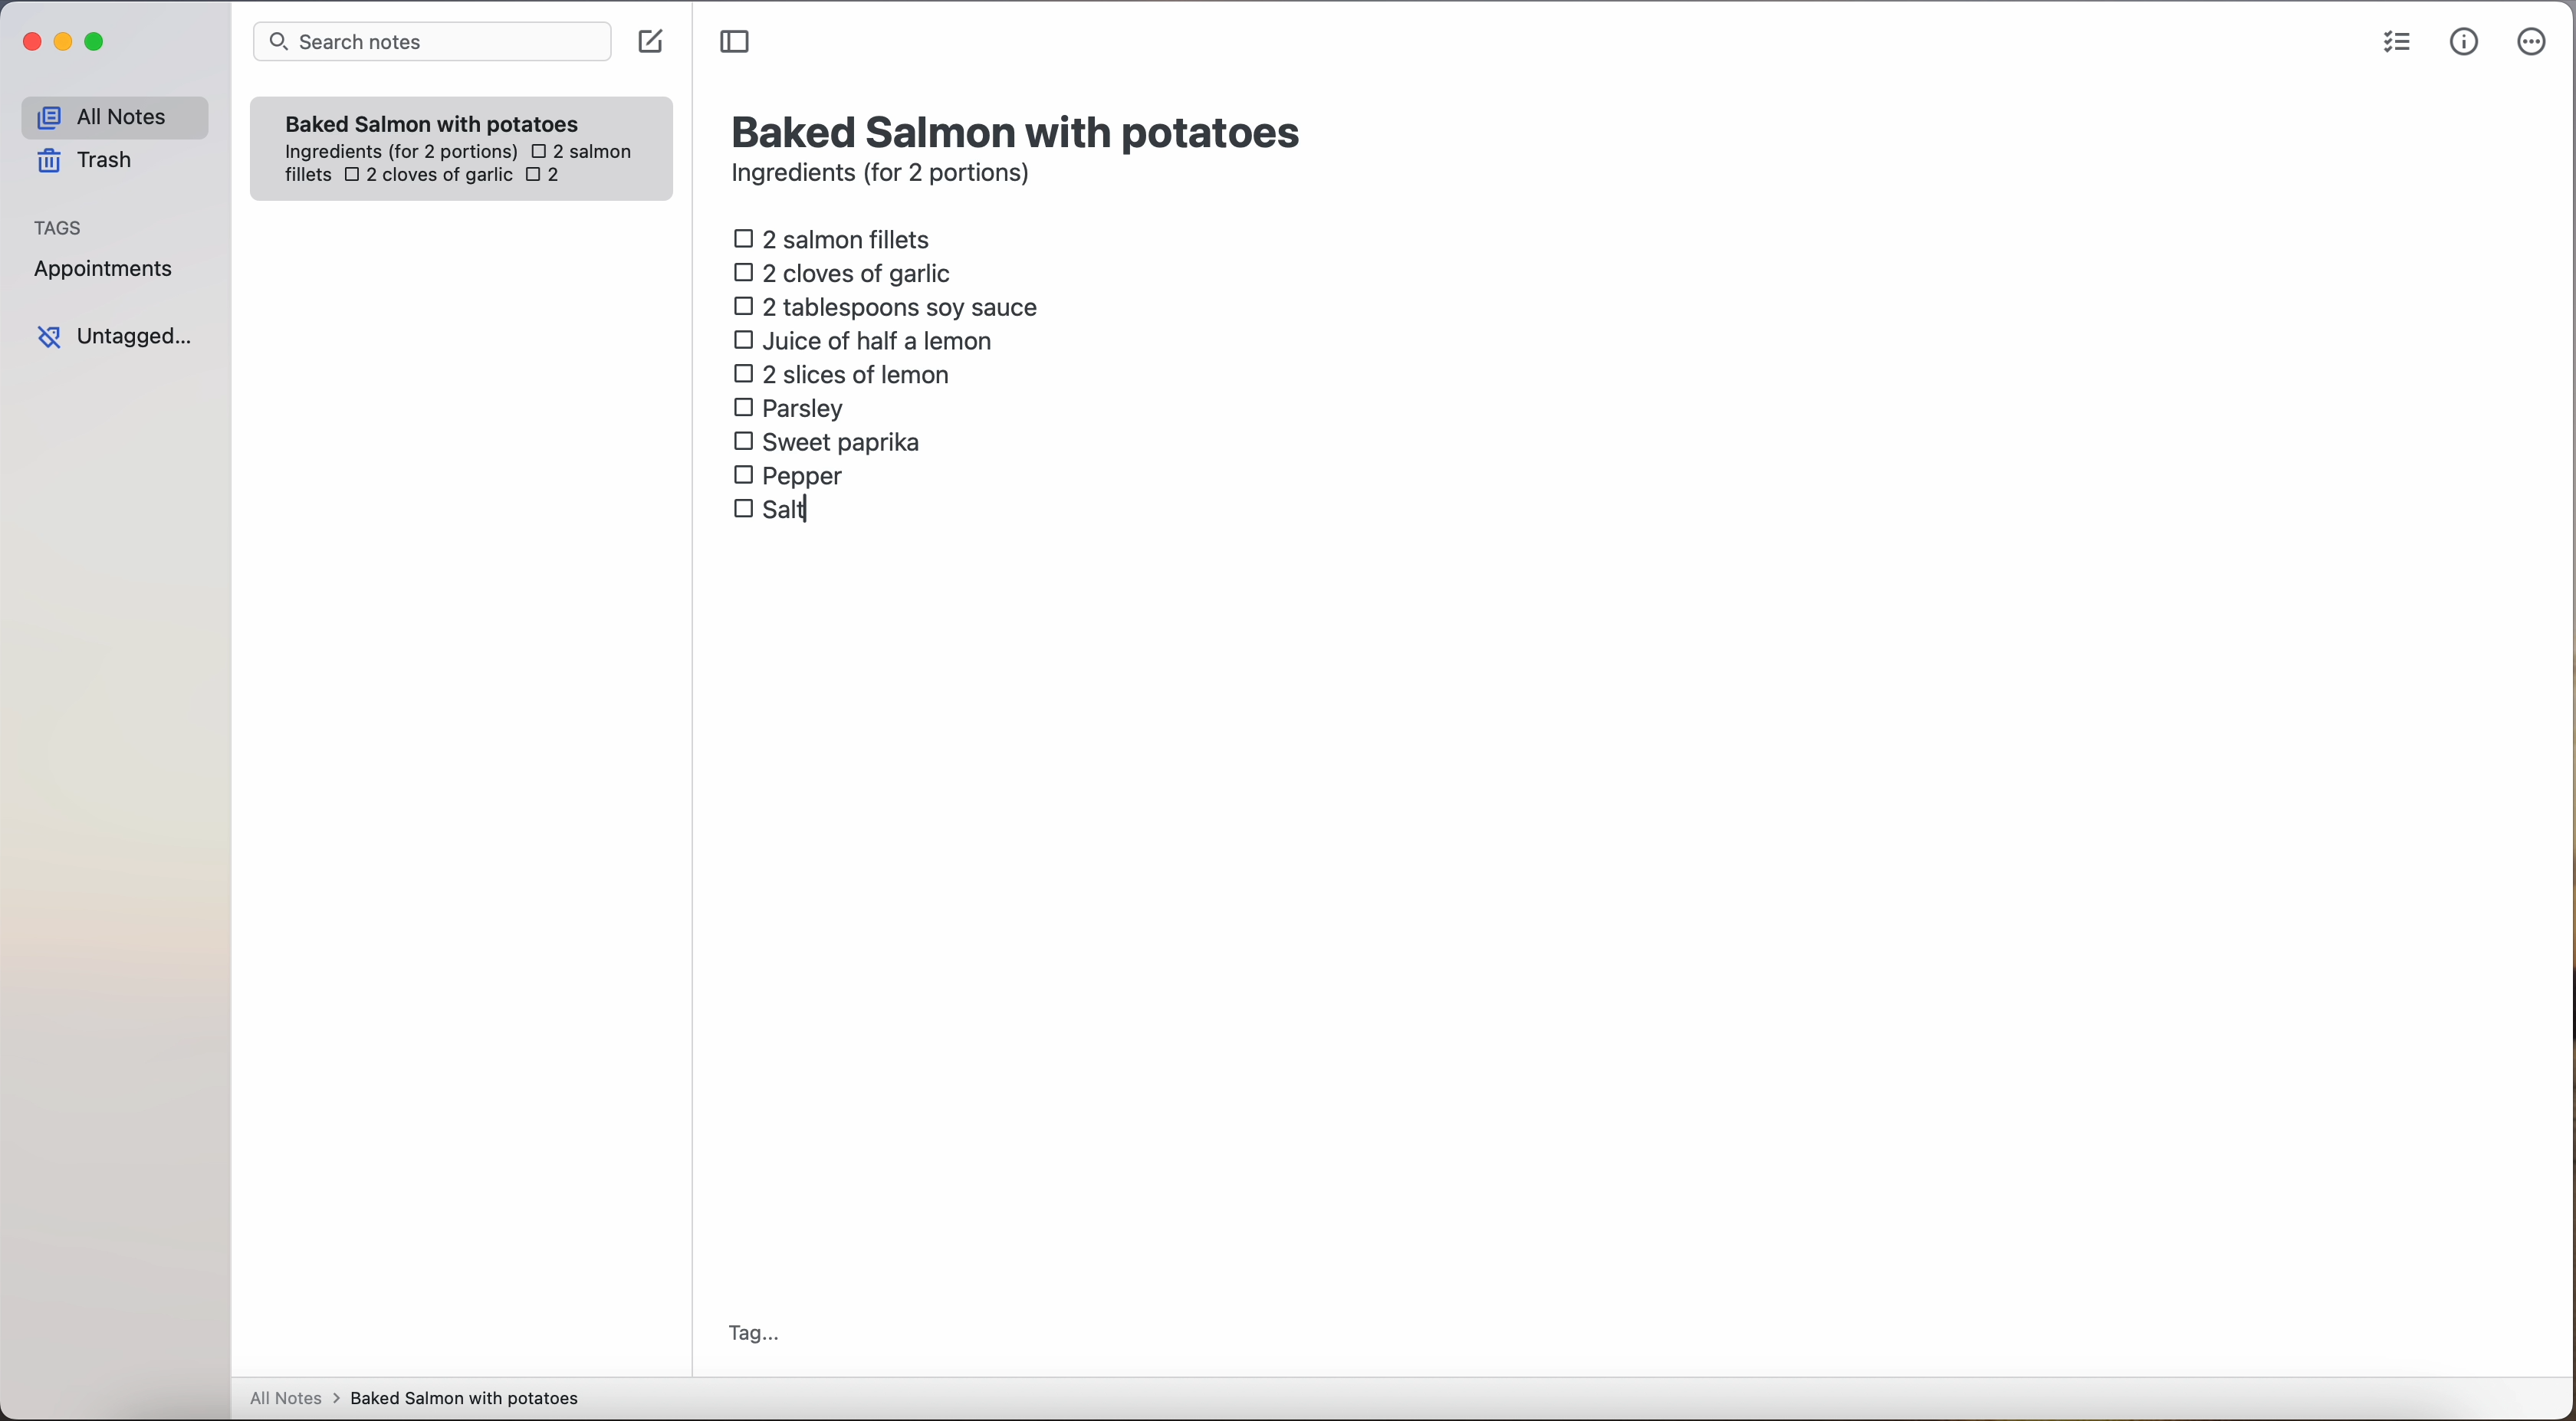 This screenshot has height=1421, width=2576. I want to click on tags, so click(59, 225).